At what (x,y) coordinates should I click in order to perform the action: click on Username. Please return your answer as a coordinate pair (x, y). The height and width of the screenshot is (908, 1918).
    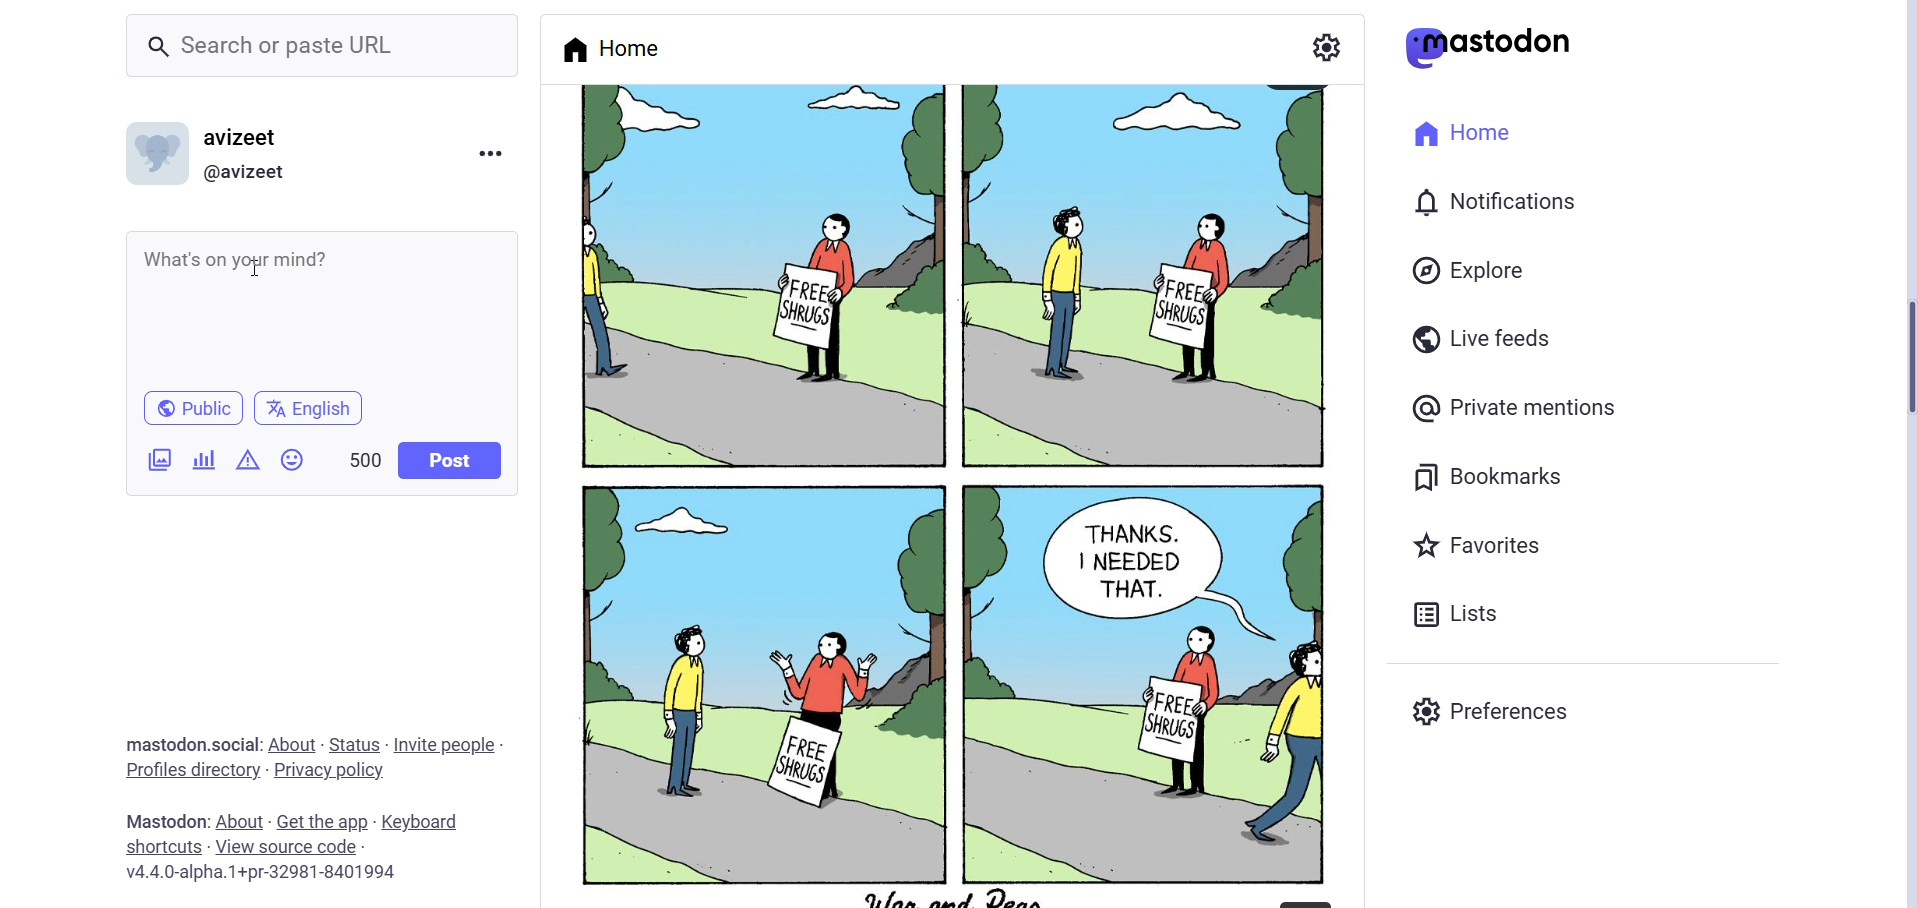
    Looking at the image, I should click on (252, 135).